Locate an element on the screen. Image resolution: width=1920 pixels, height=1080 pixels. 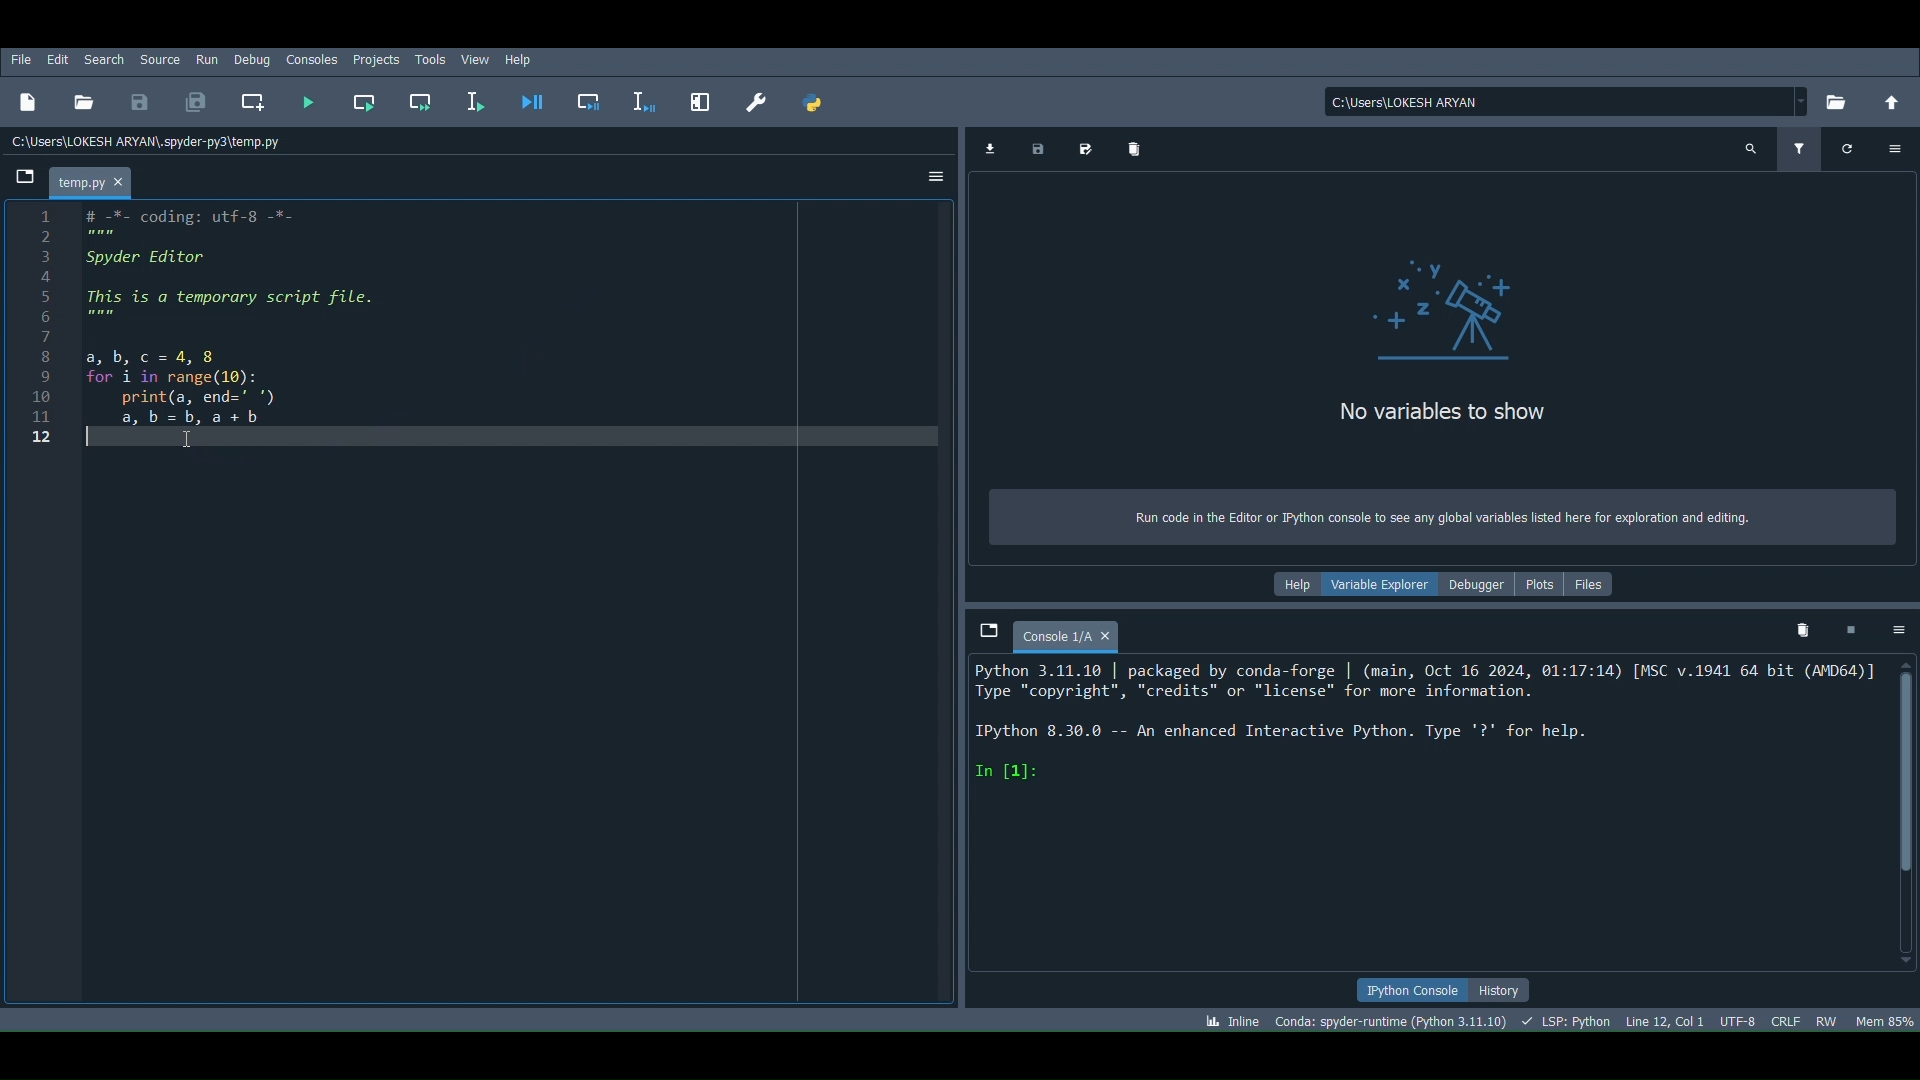
File name is located at coordinates (88, 179).